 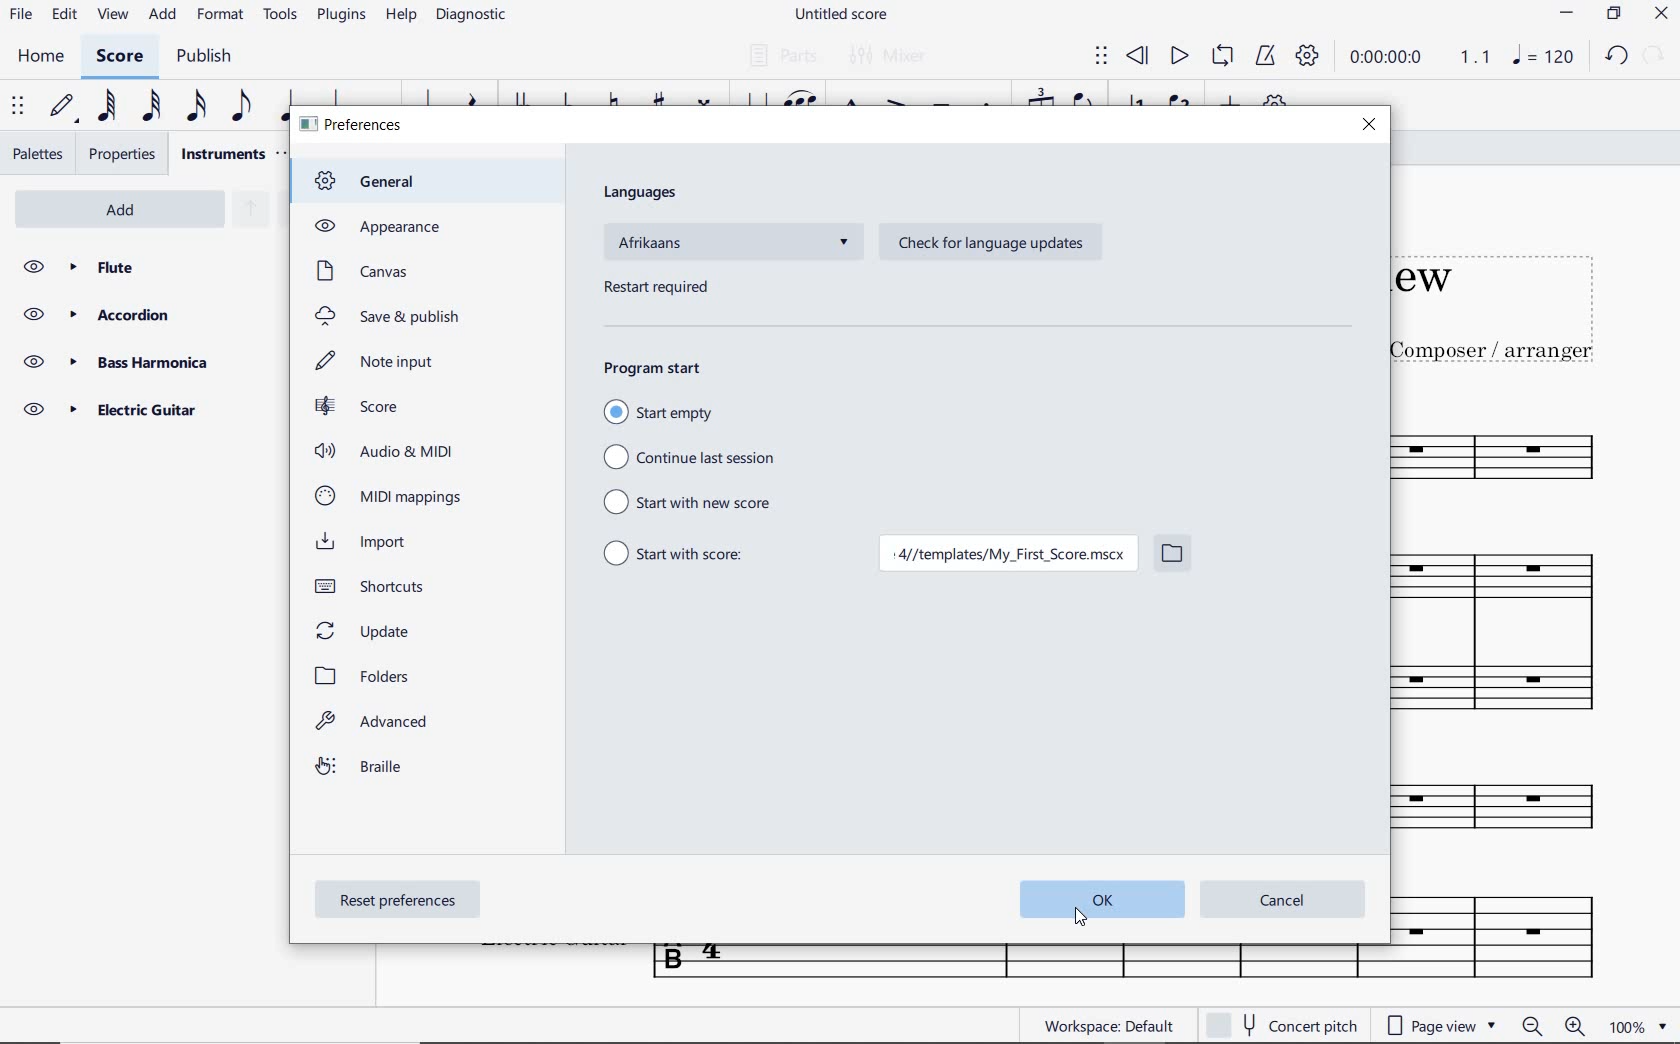 What do you see at coordinates (687, 412) in the screenshot?
I see `start empty` at bounding box center [687, 412].